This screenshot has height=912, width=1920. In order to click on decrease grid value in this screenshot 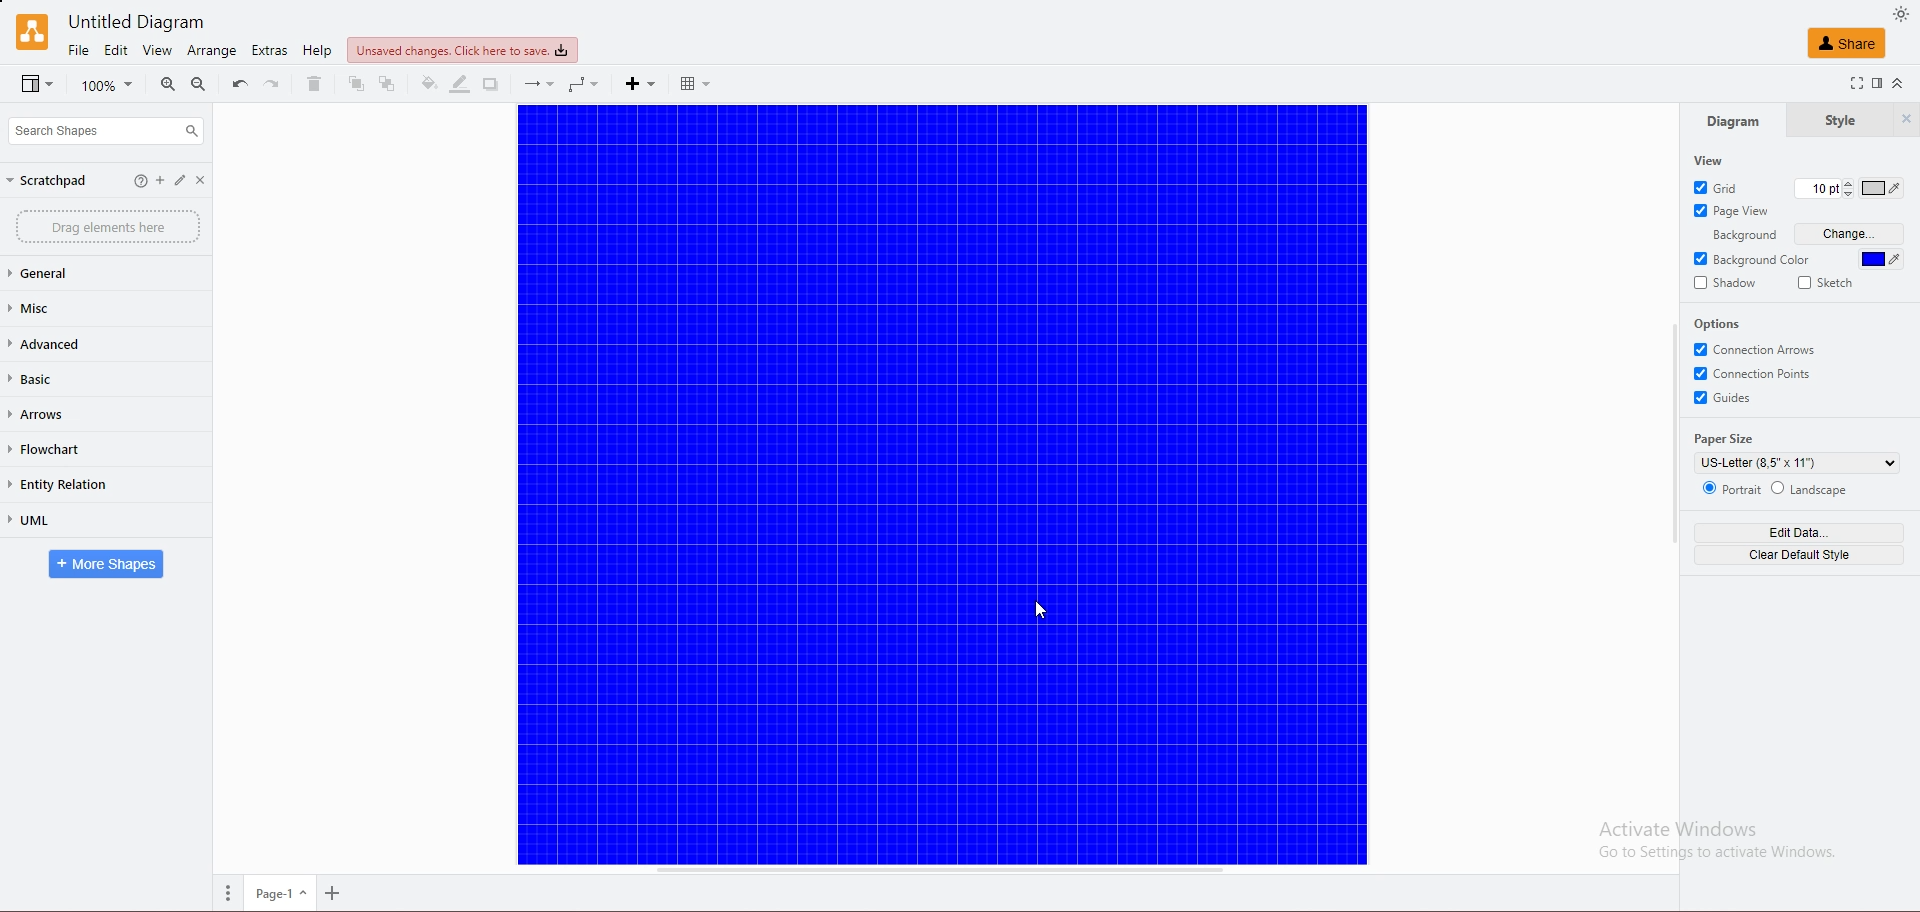, I will do `click(1846, 197)`.